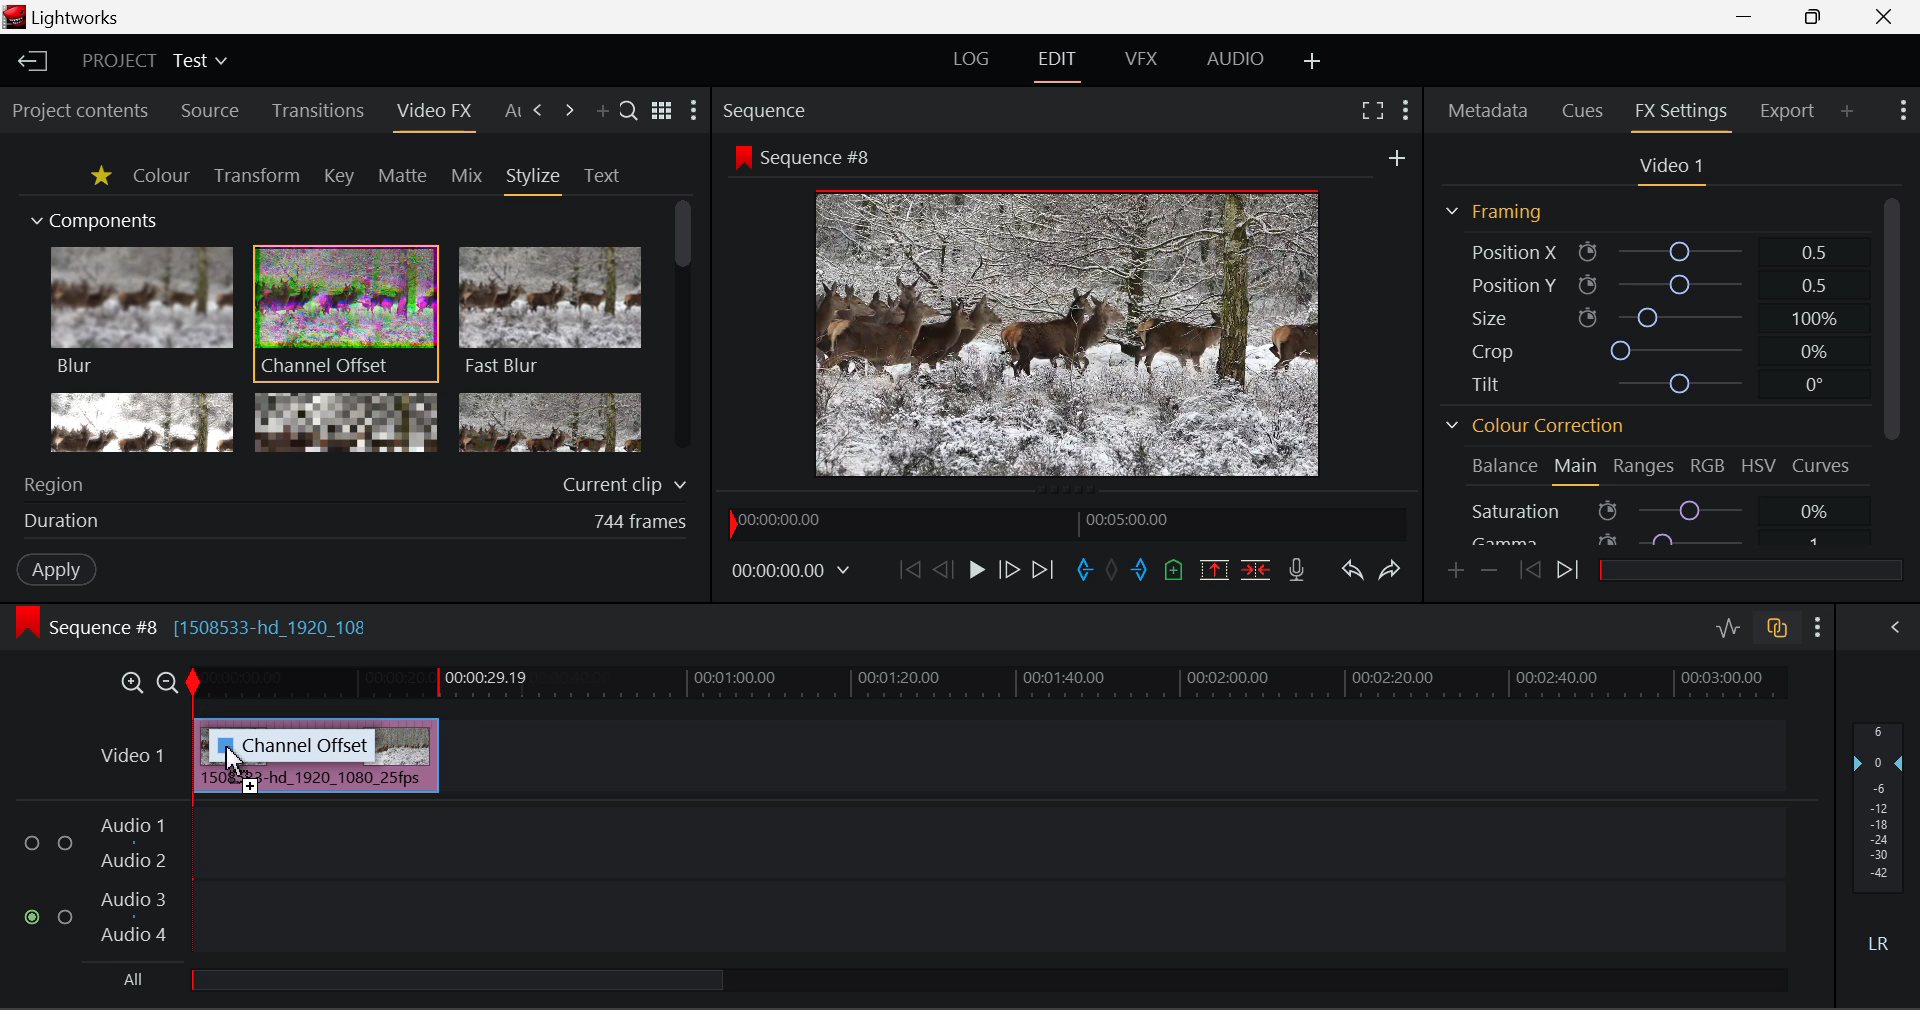 Image resolution: width=1920 pixels, height=1010 pixels. Describe the element at coordinates (1648, 284) in the screenshot. I see `Position Y` at that location.